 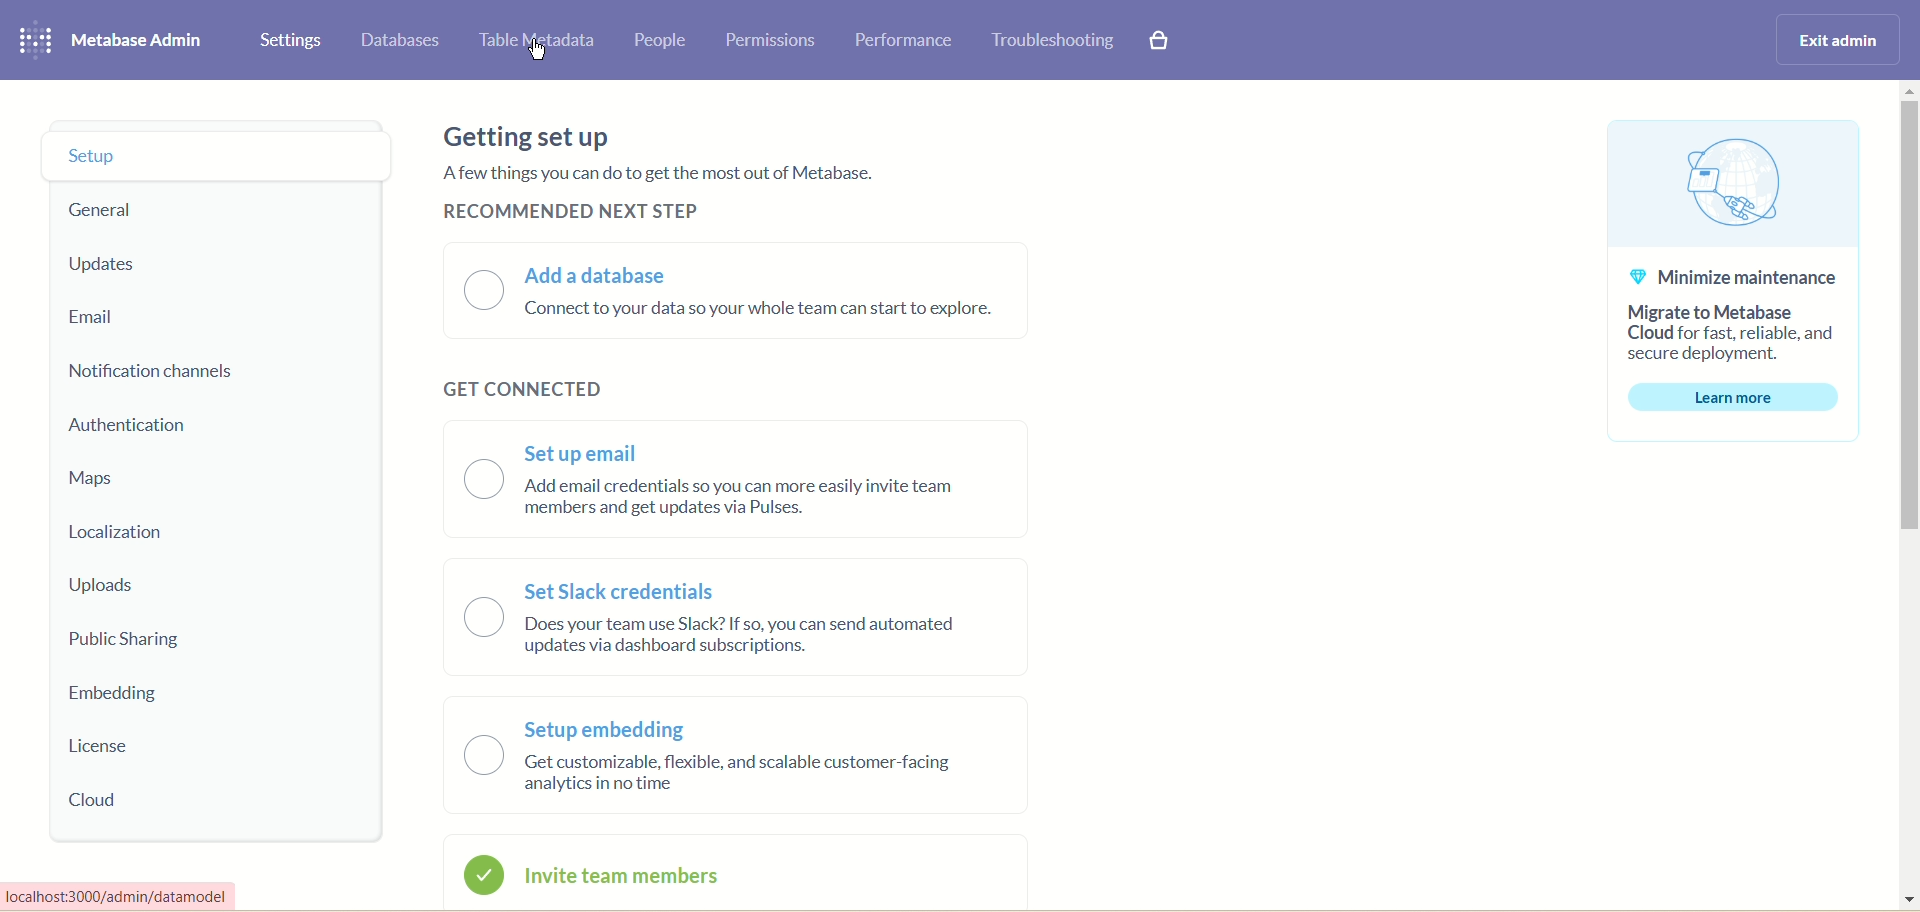 What do you see at coordinates (772, 39) in the screenshot?
I see `permissions` at bounding box center [772, 39].